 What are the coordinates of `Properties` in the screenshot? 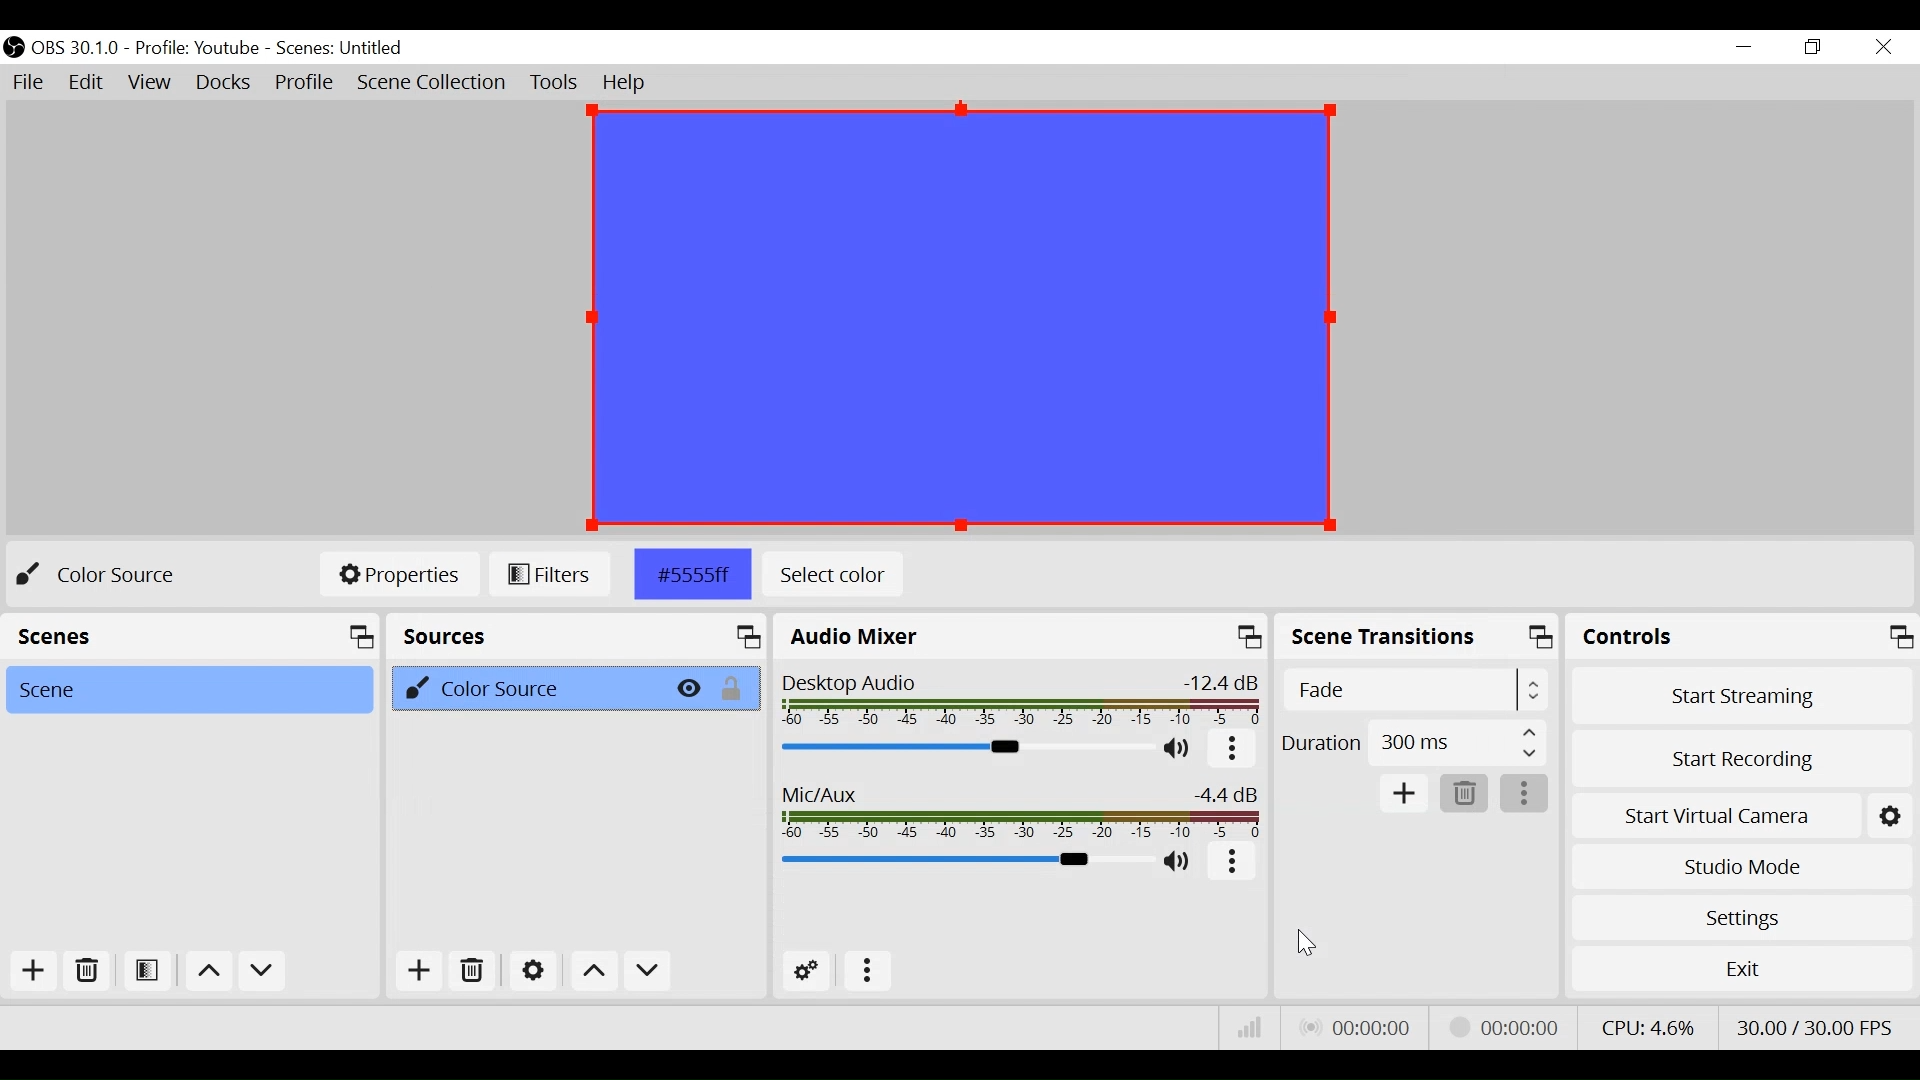 It's located at (398, 574).